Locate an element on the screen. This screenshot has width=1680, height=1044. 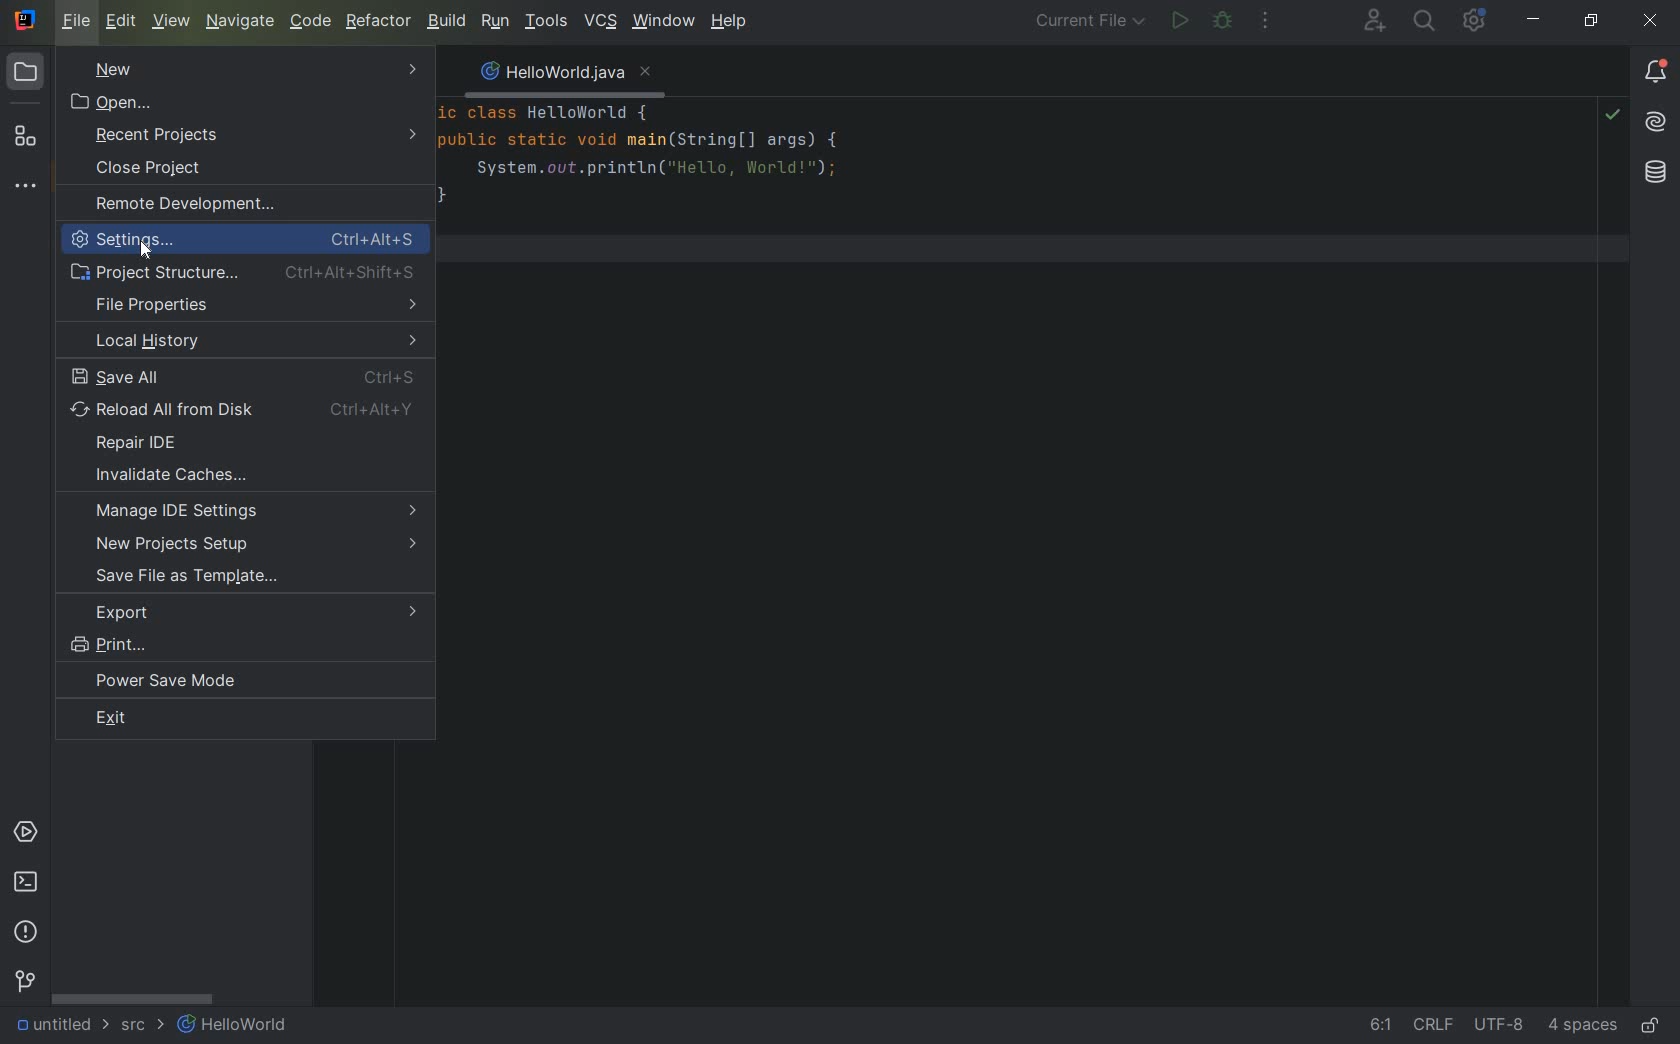
minimize is located at coordinates (1531, 19).